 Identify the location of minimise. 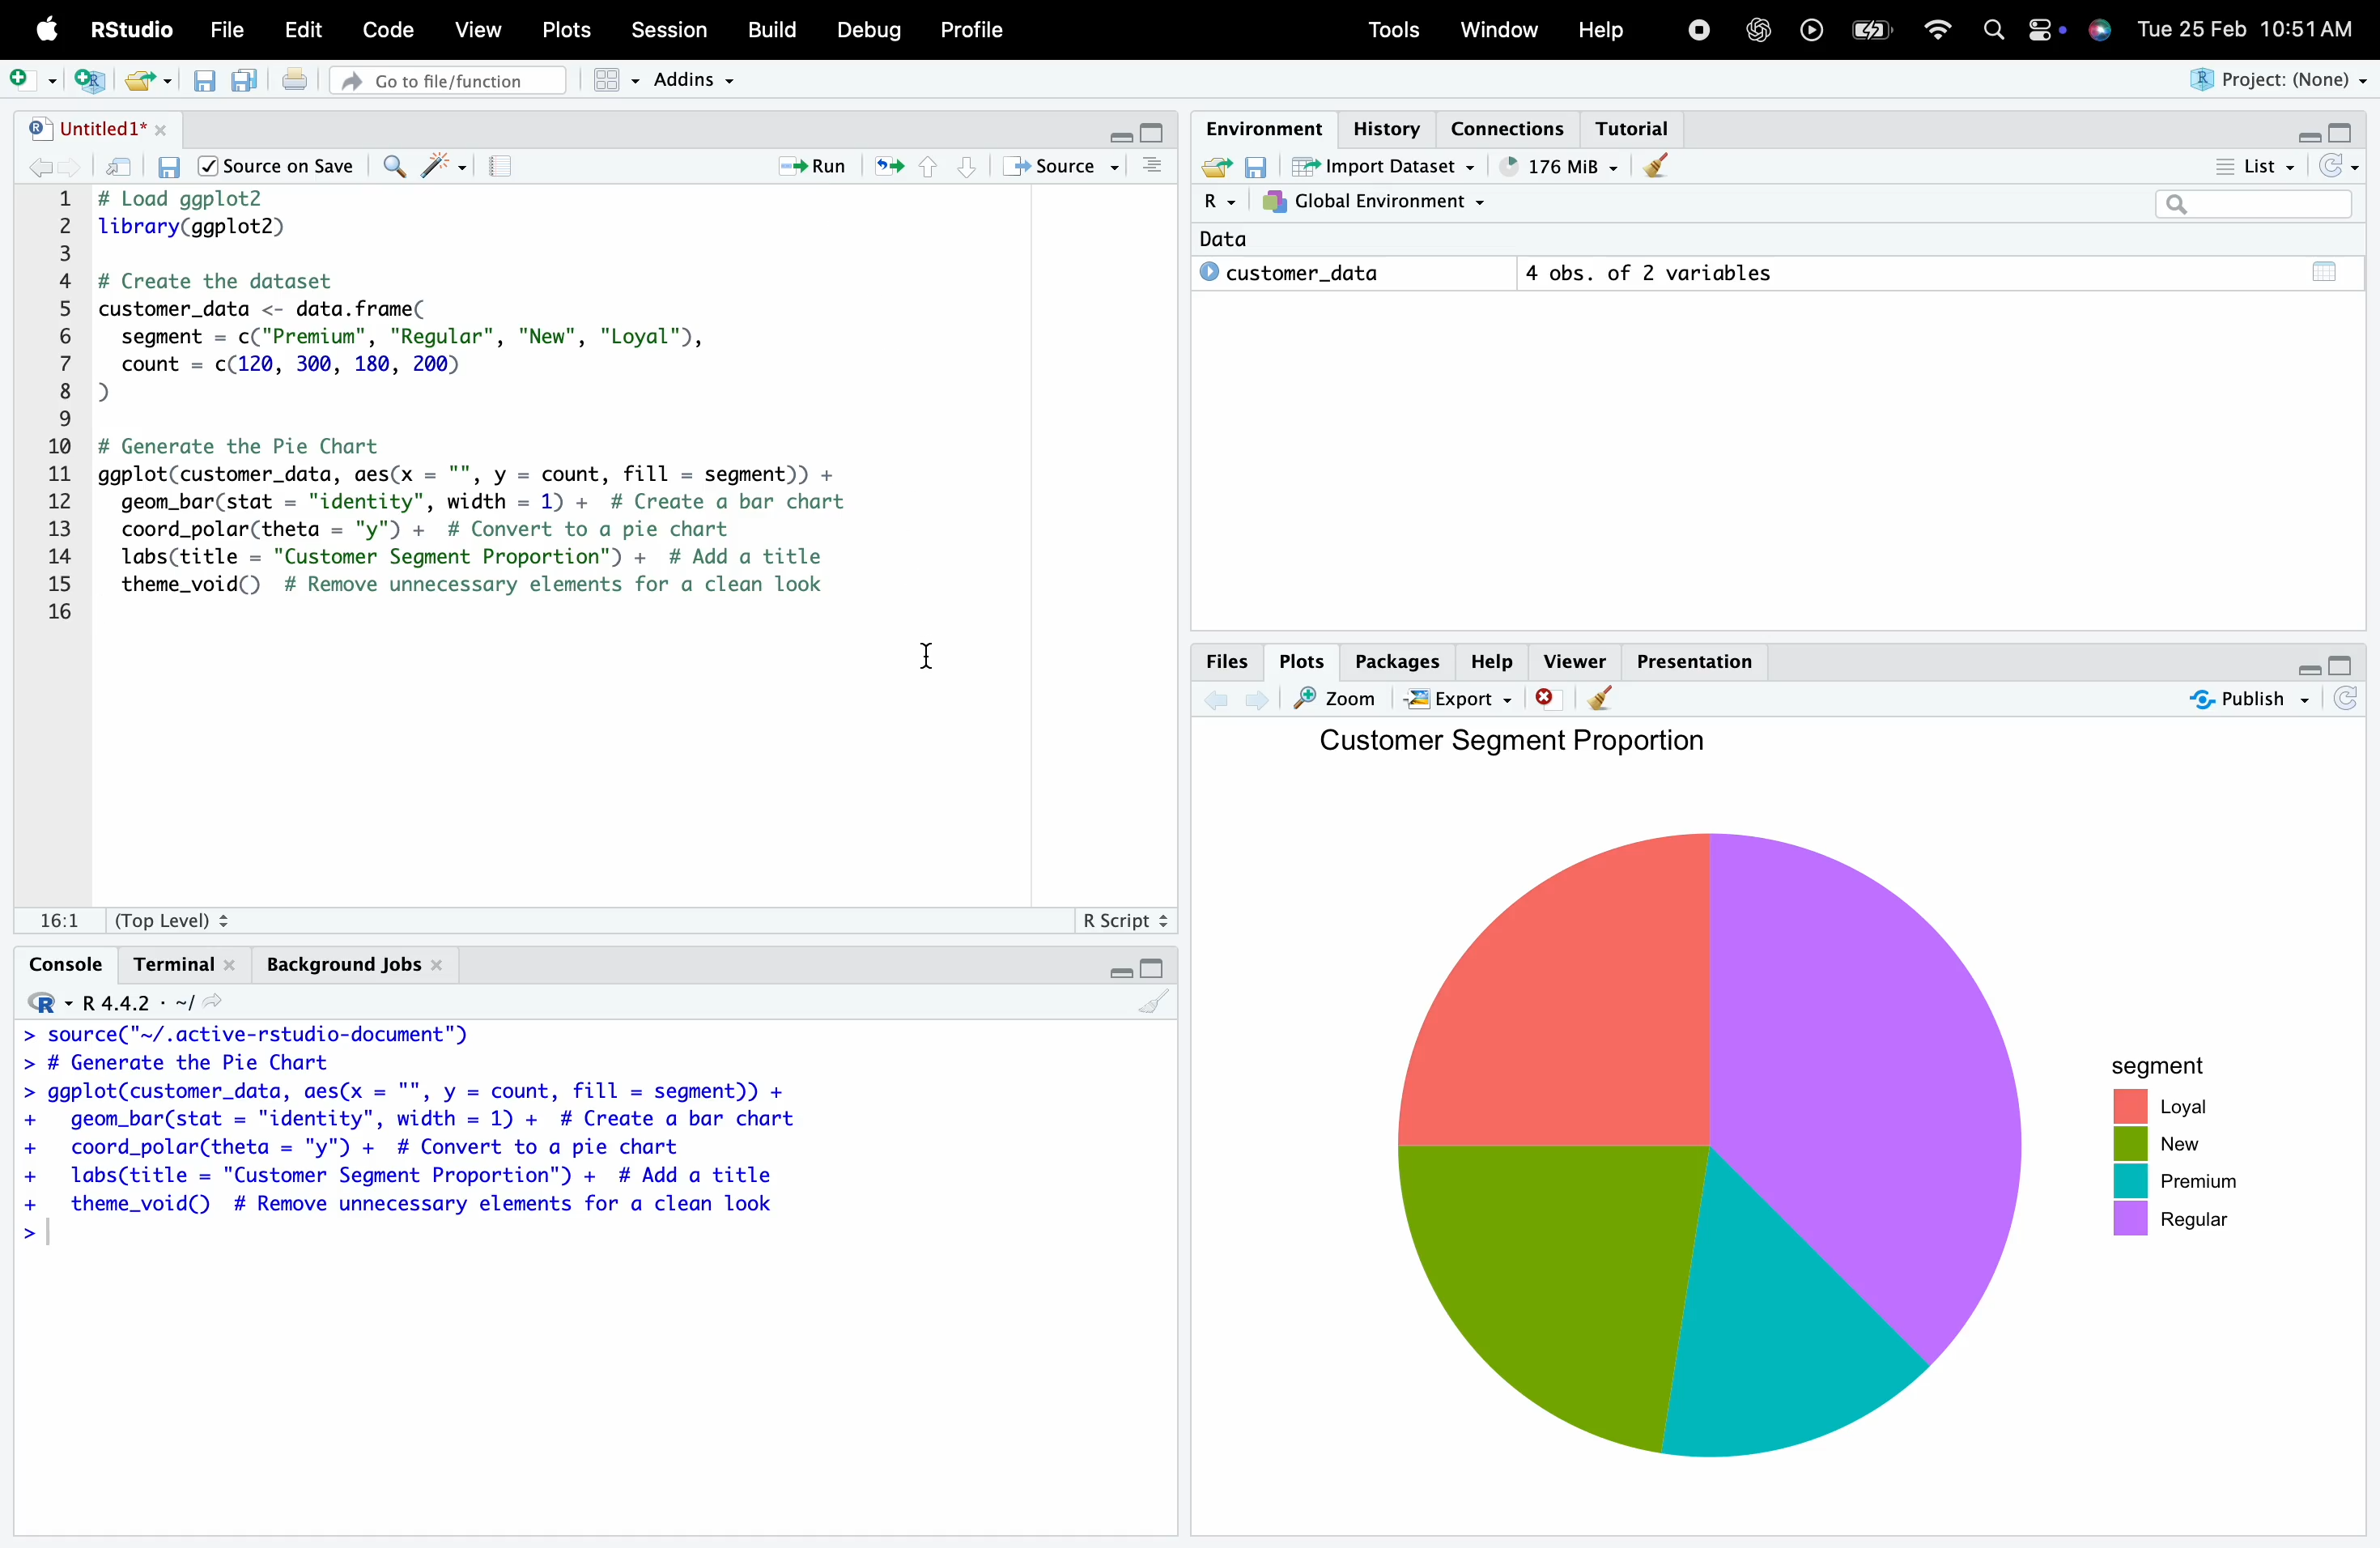
(1115, 976).